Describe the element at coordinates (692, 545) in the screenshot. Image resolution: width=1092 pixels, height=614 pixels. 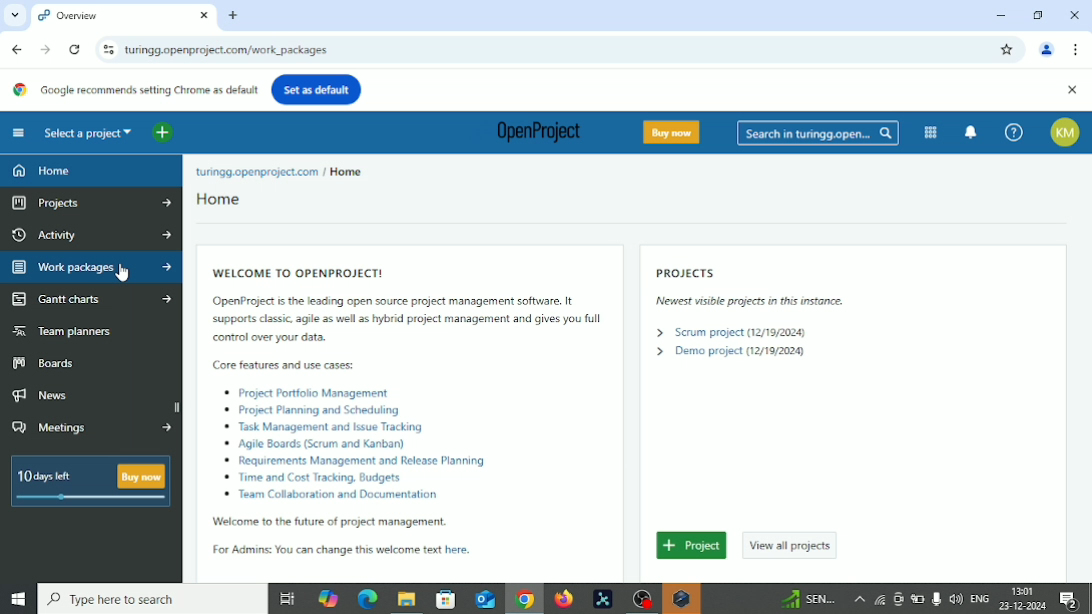
I see `Create project` at that location.